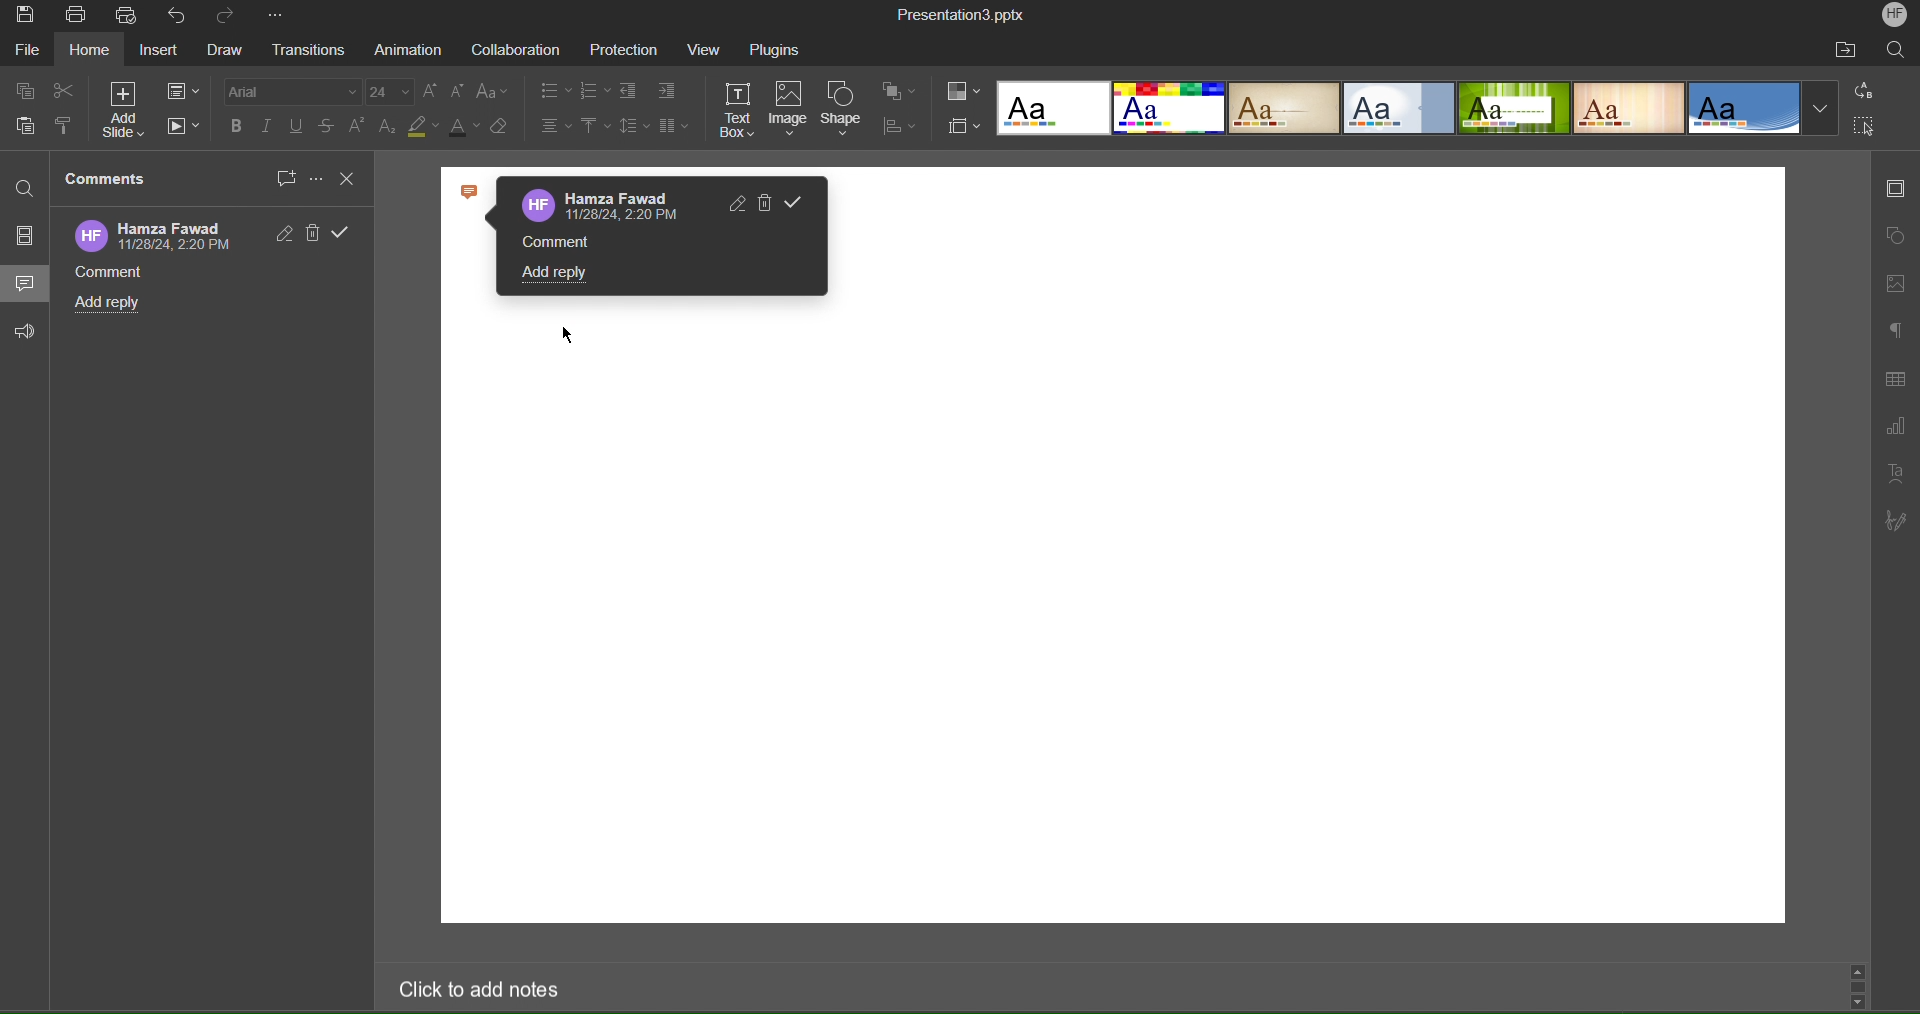 This screenshot has width=1920, height=1014. I want to click on Animation, so click(411, 52).